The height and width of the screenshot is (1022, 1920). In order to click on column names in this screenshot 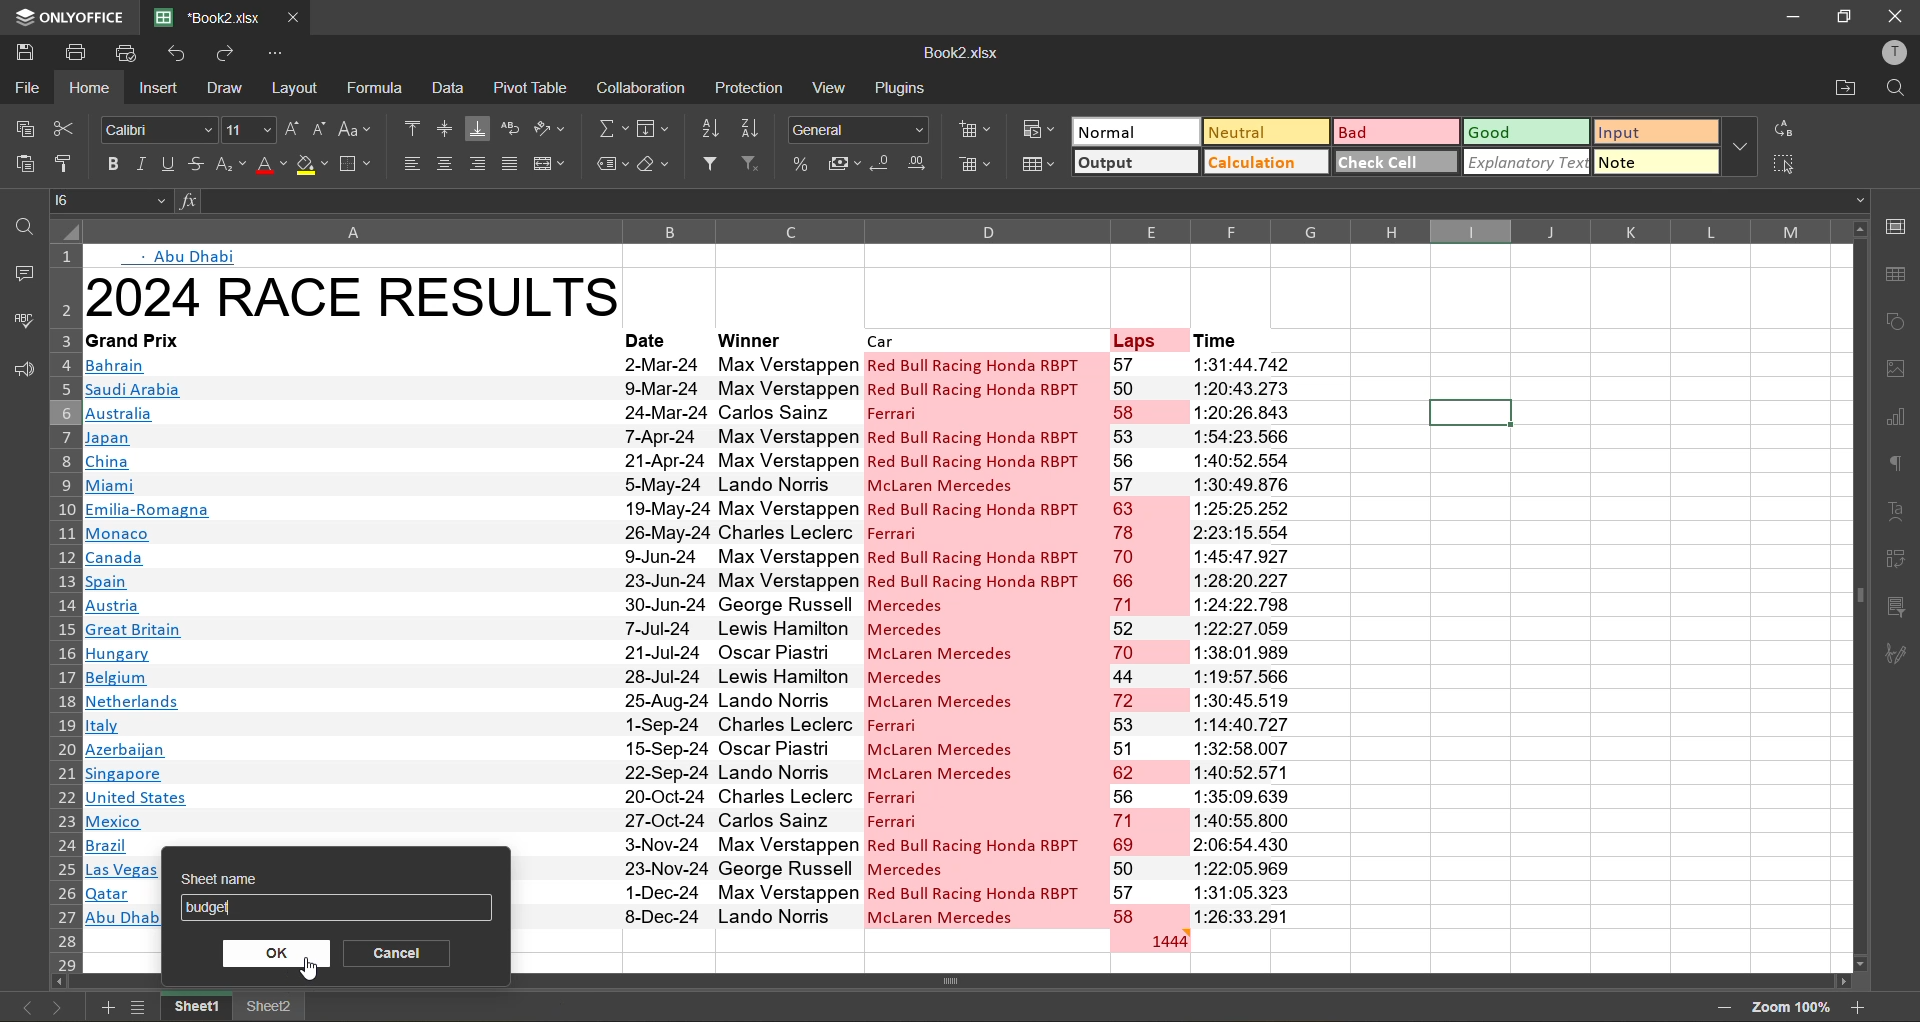, I will do `click(961, 227)`.